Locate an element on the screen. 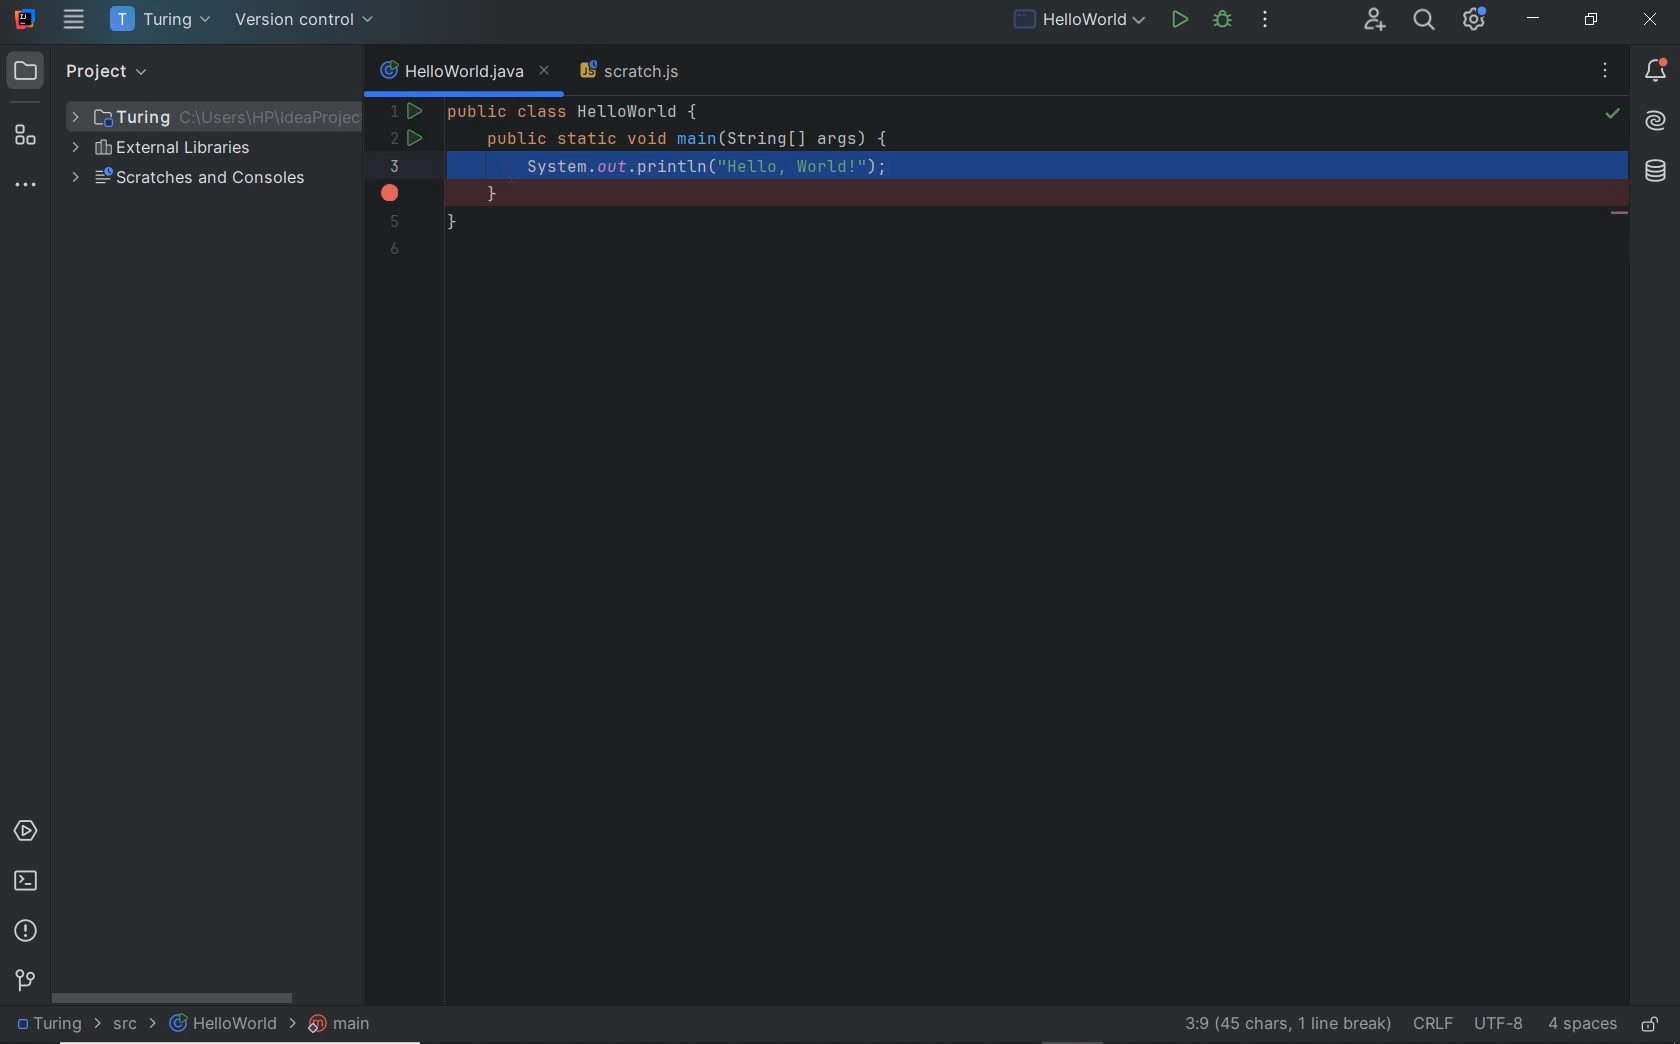 Image resolution: width=1680 pixels, height=1044 pixels. version control is located at coordinates (22, 978).